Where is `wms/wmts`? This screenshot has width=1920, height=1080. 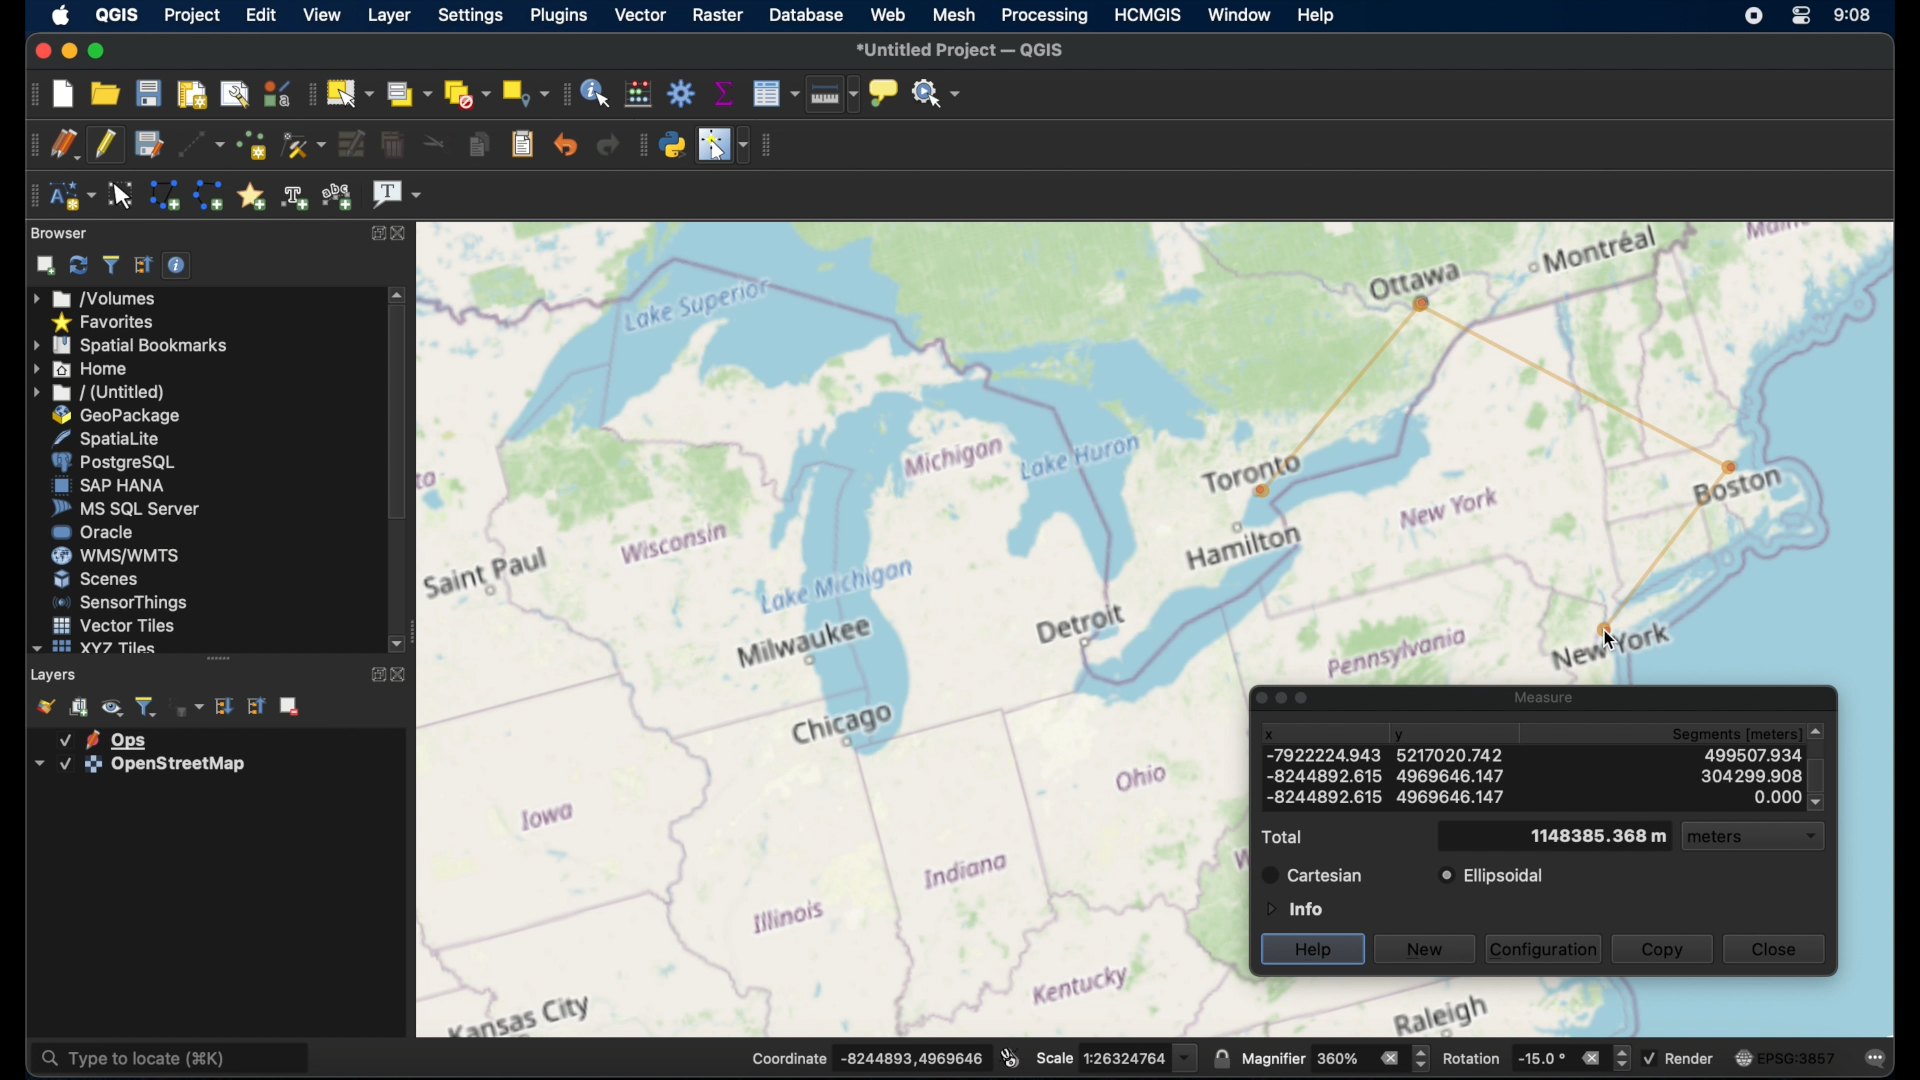 wms/wmts is located at coordinates (115, 557).